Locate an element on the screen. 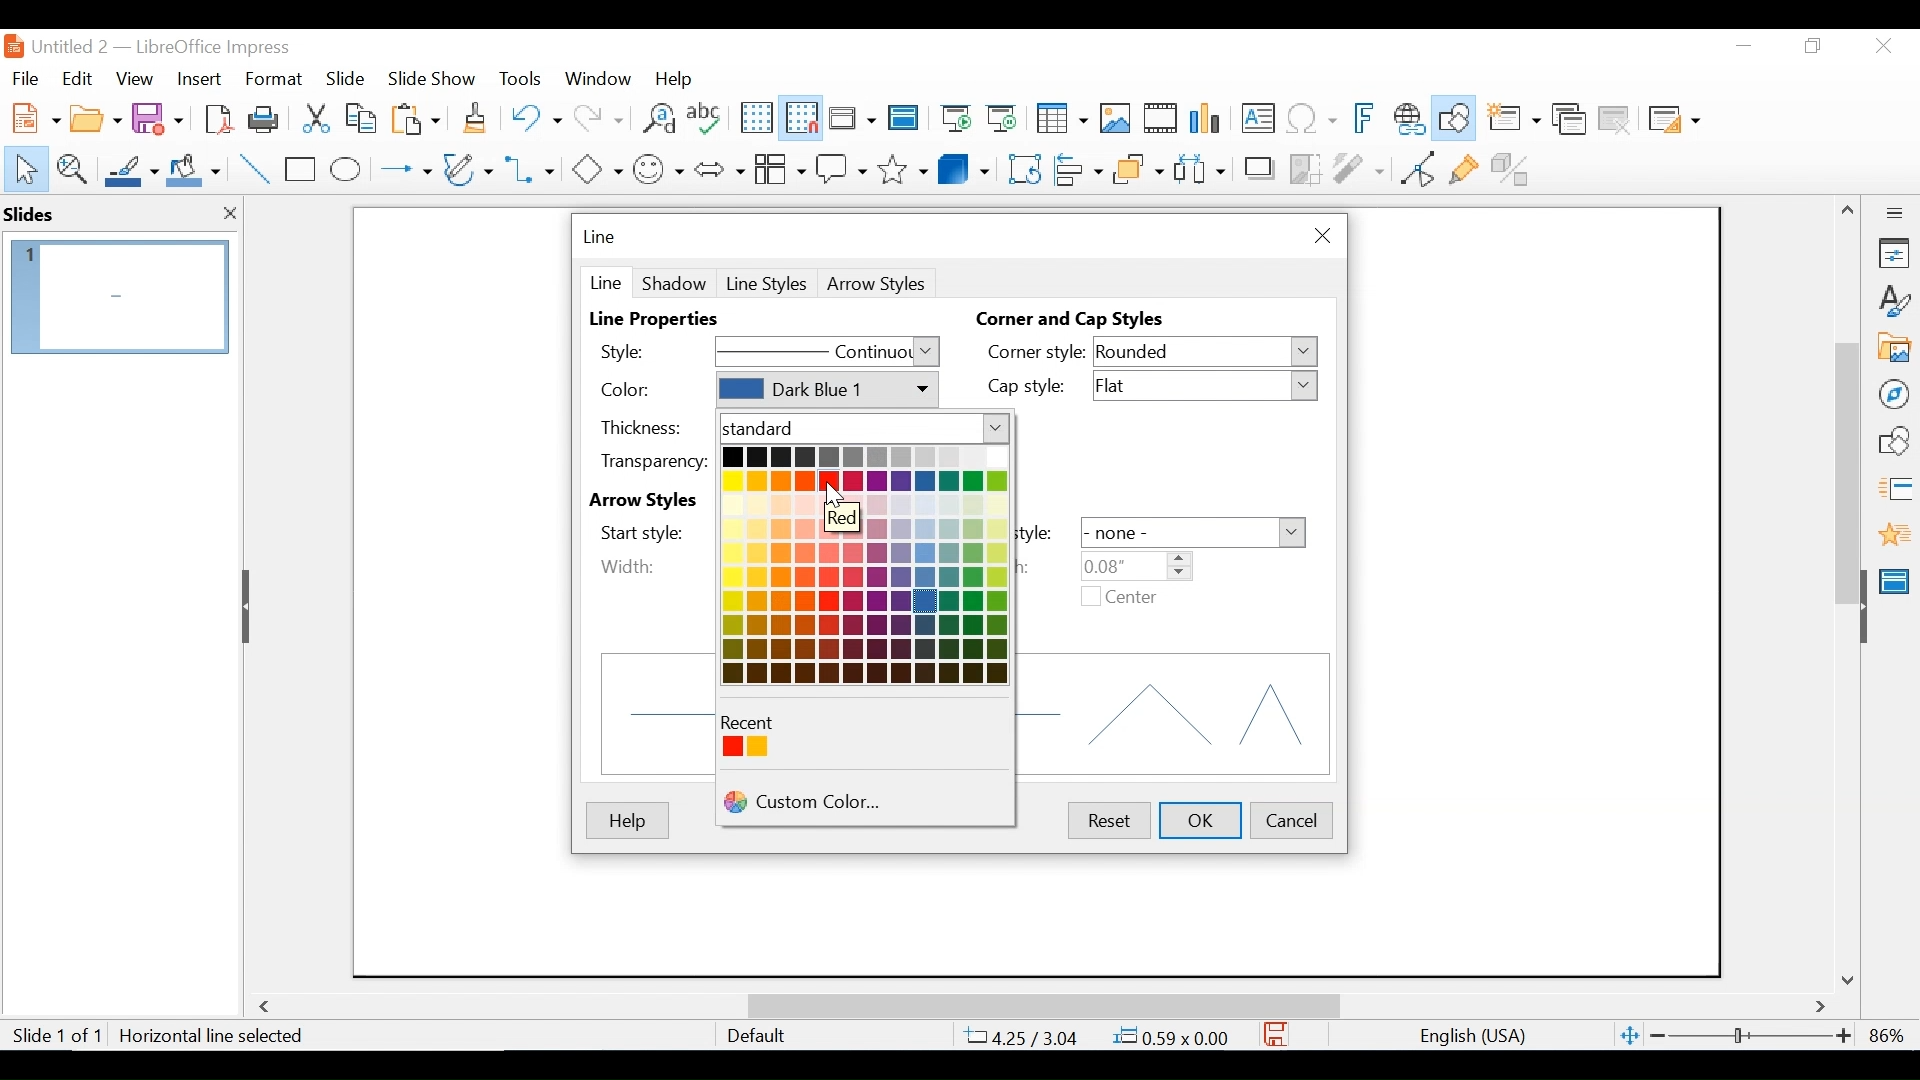  Color is located at coordinates (650, 390).